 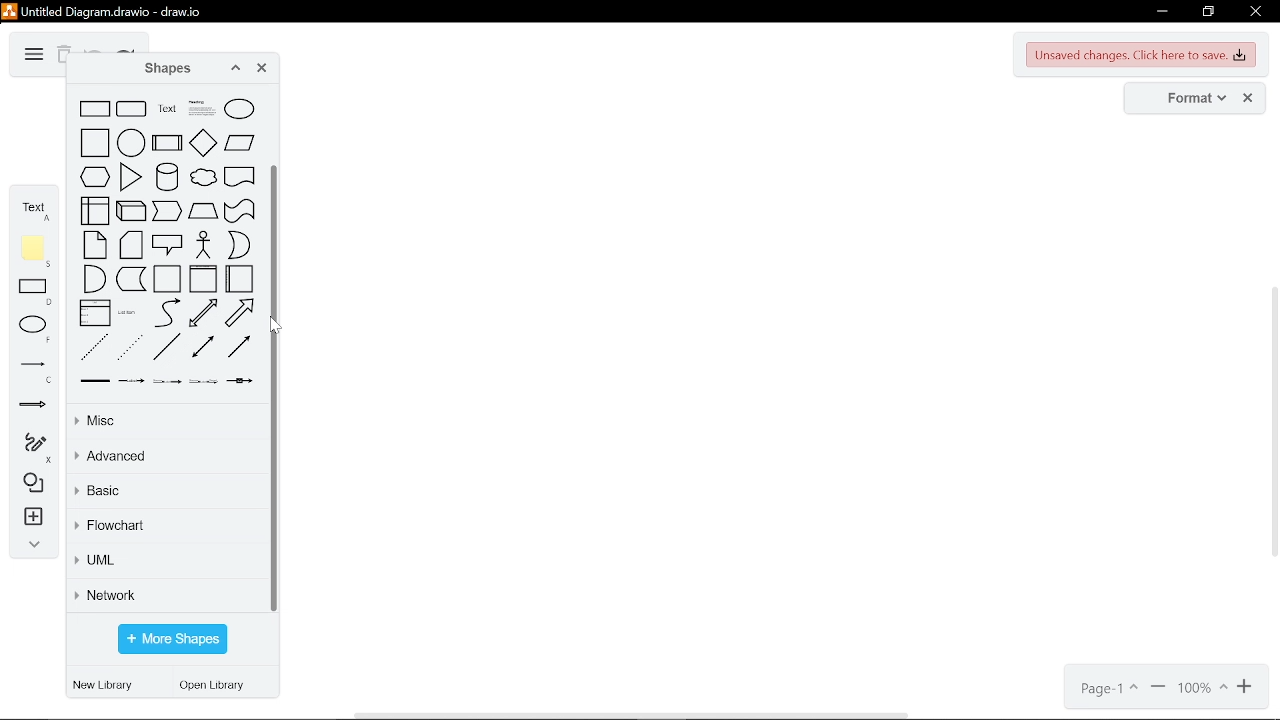 I want to click on horizontal container, so click(x=239, y=278).